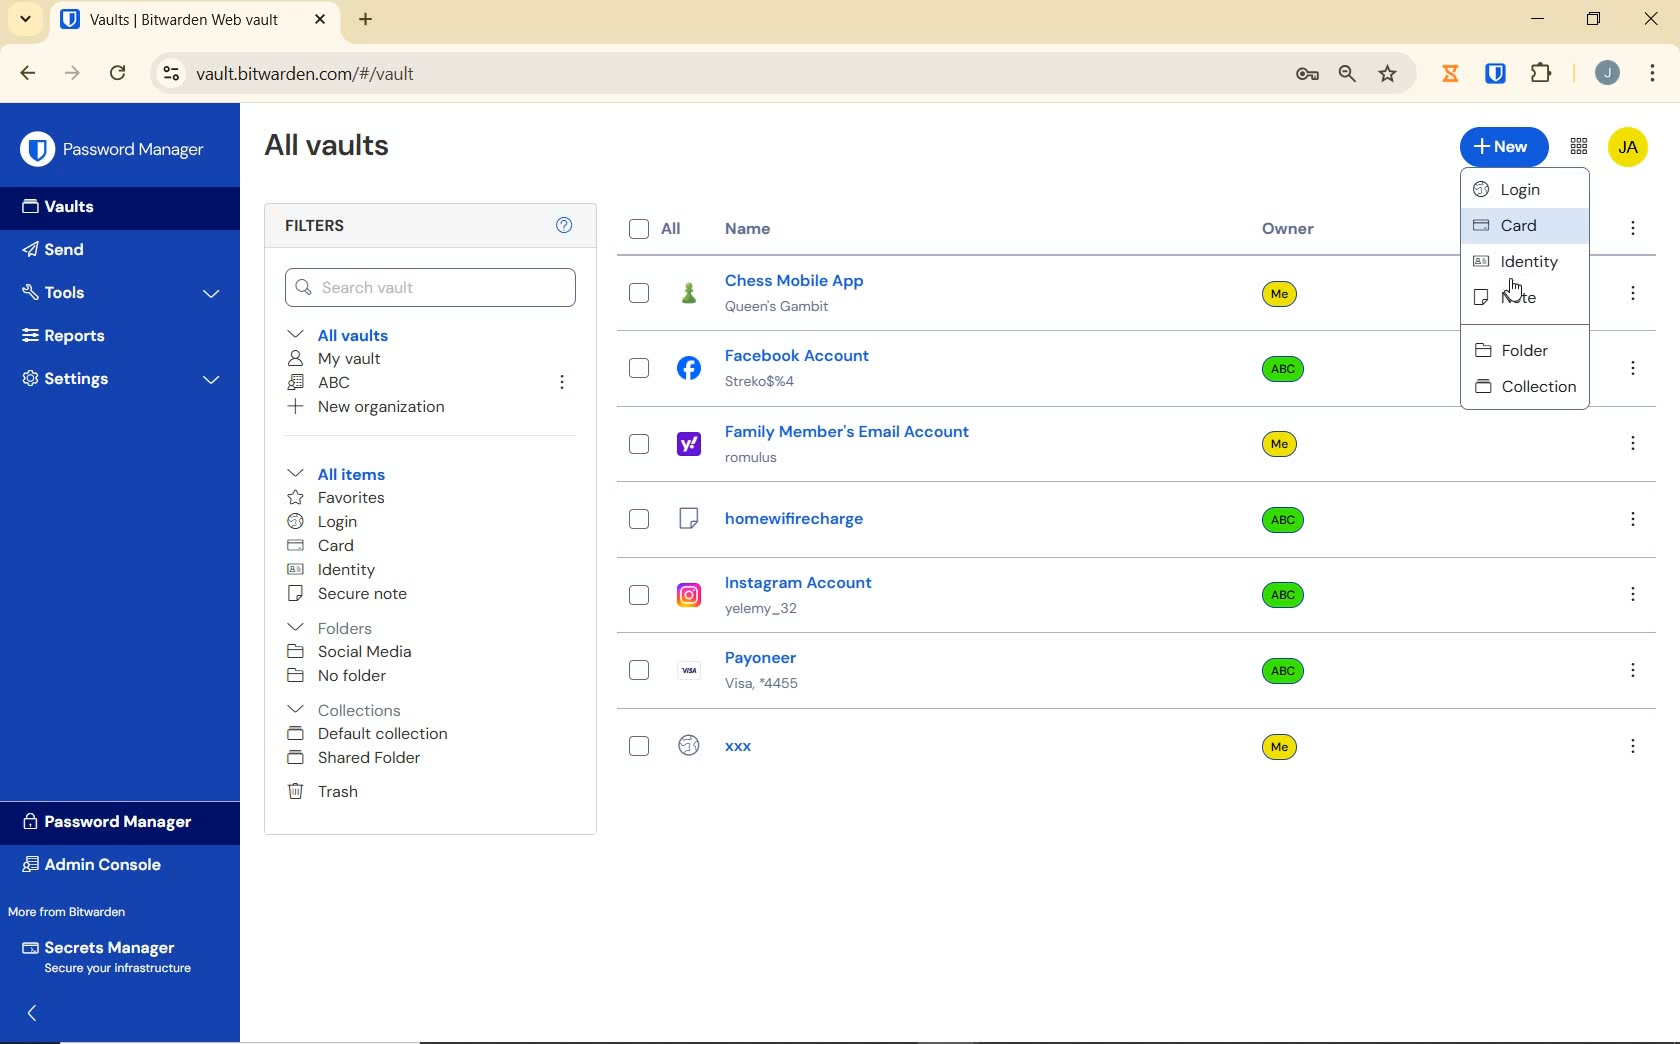  I want to click on MINIMIZE, so click(1540, 20).